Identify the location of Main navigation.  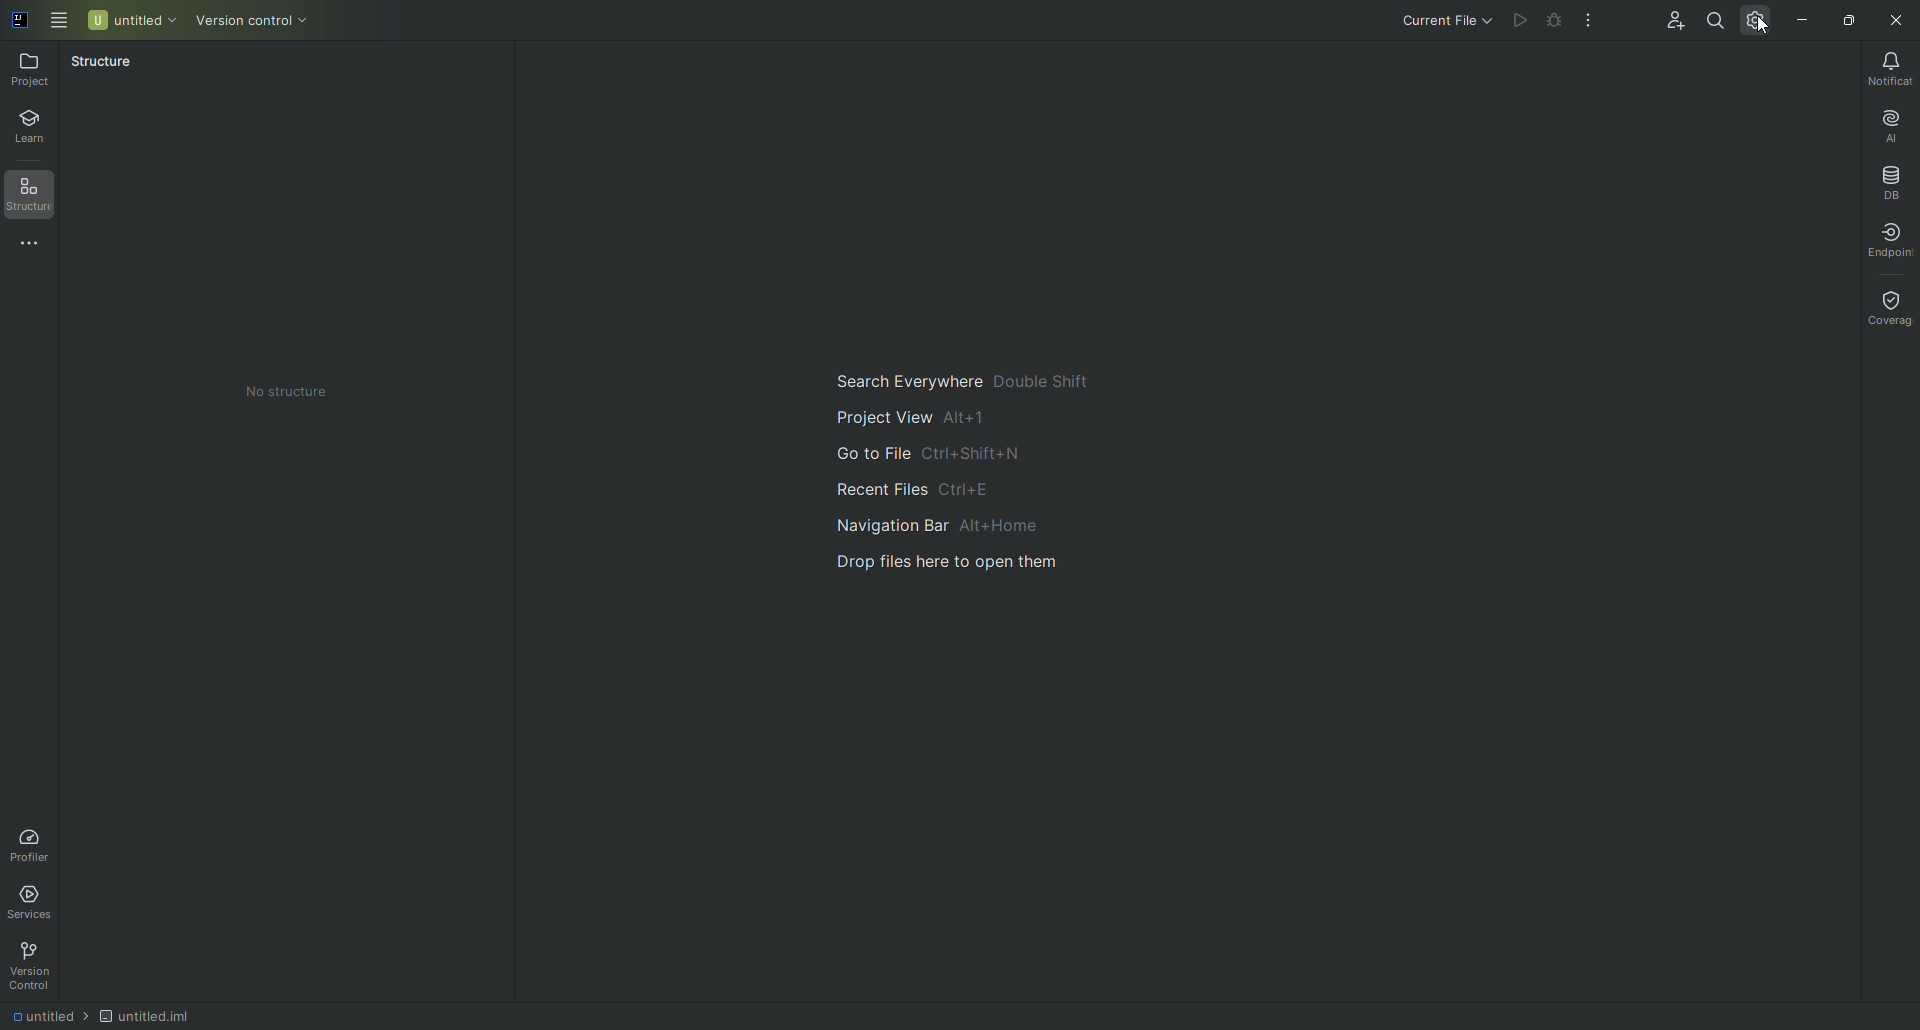
(961, 471).